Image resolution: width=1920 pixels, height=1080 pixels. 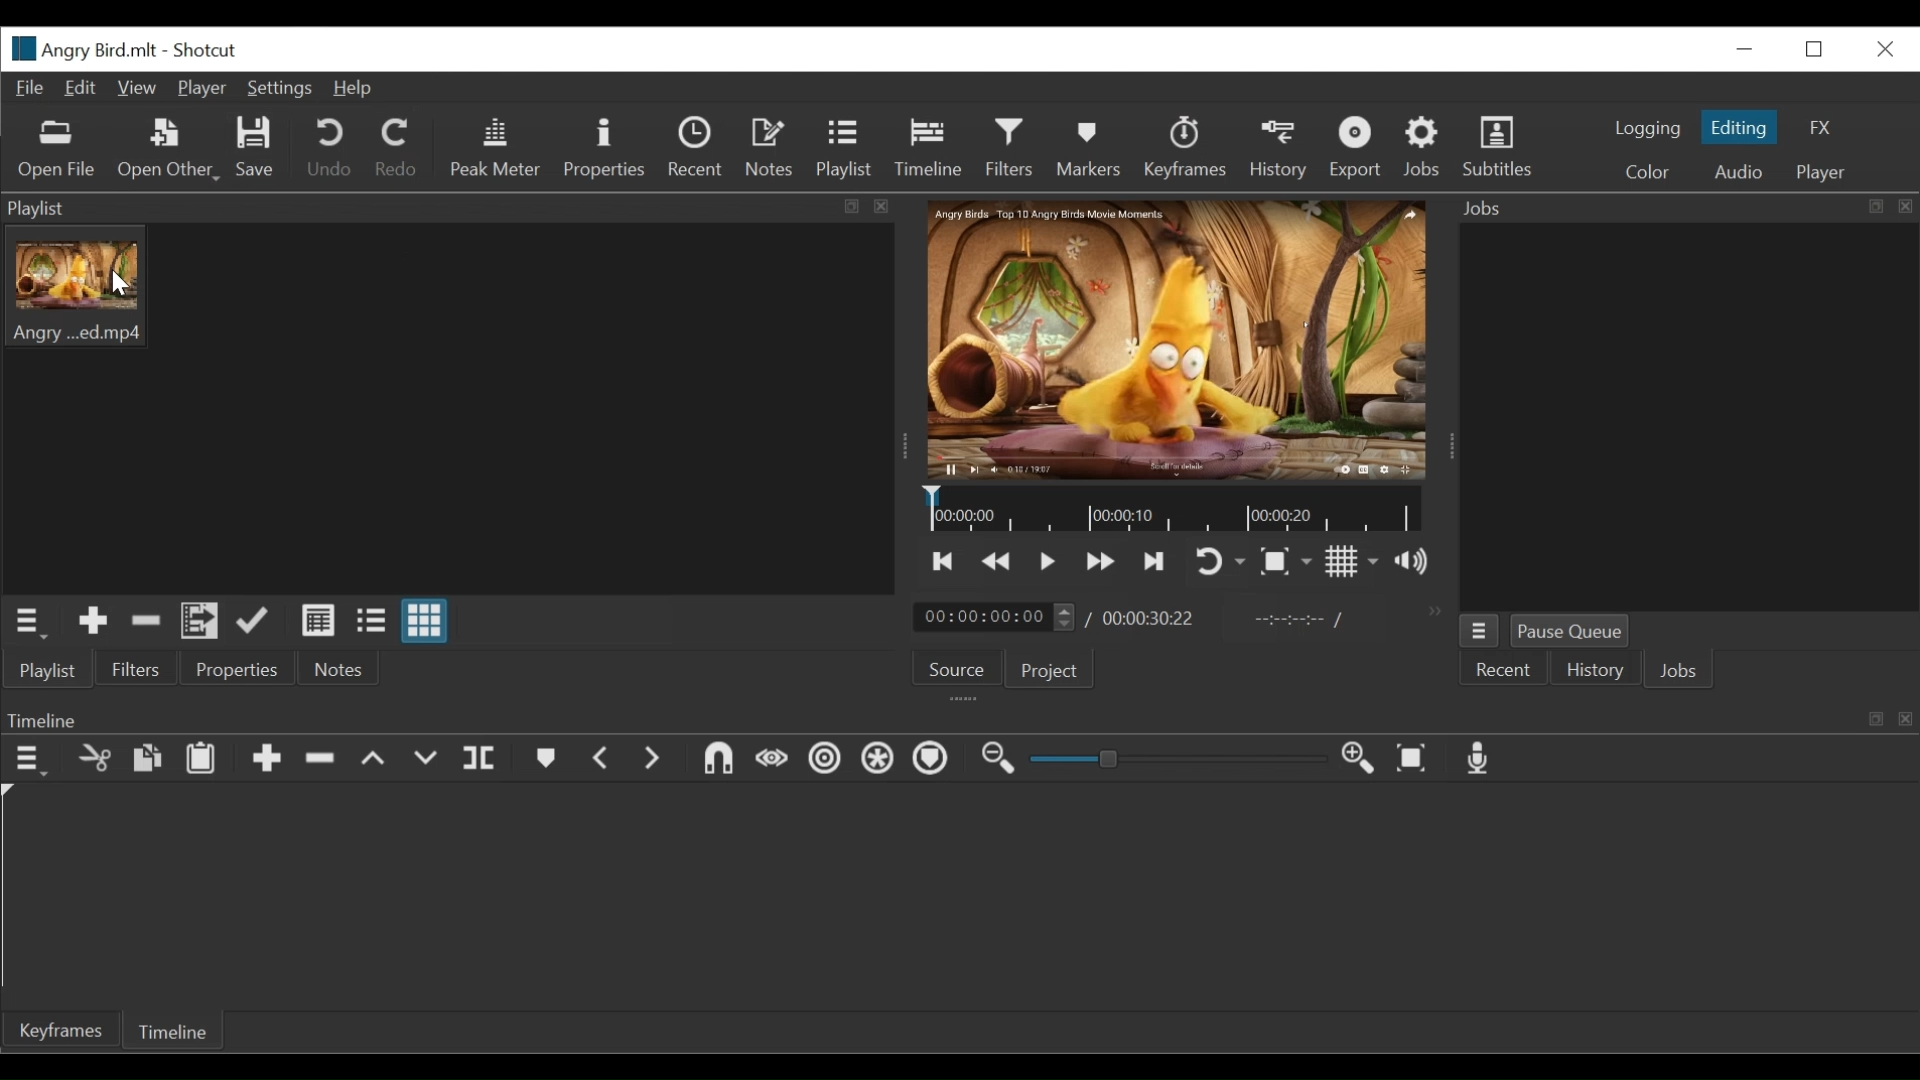 What do you see at coordinates (929, 149) in the screenshot?
I see `Timeline` at bounding box center [929, 149].